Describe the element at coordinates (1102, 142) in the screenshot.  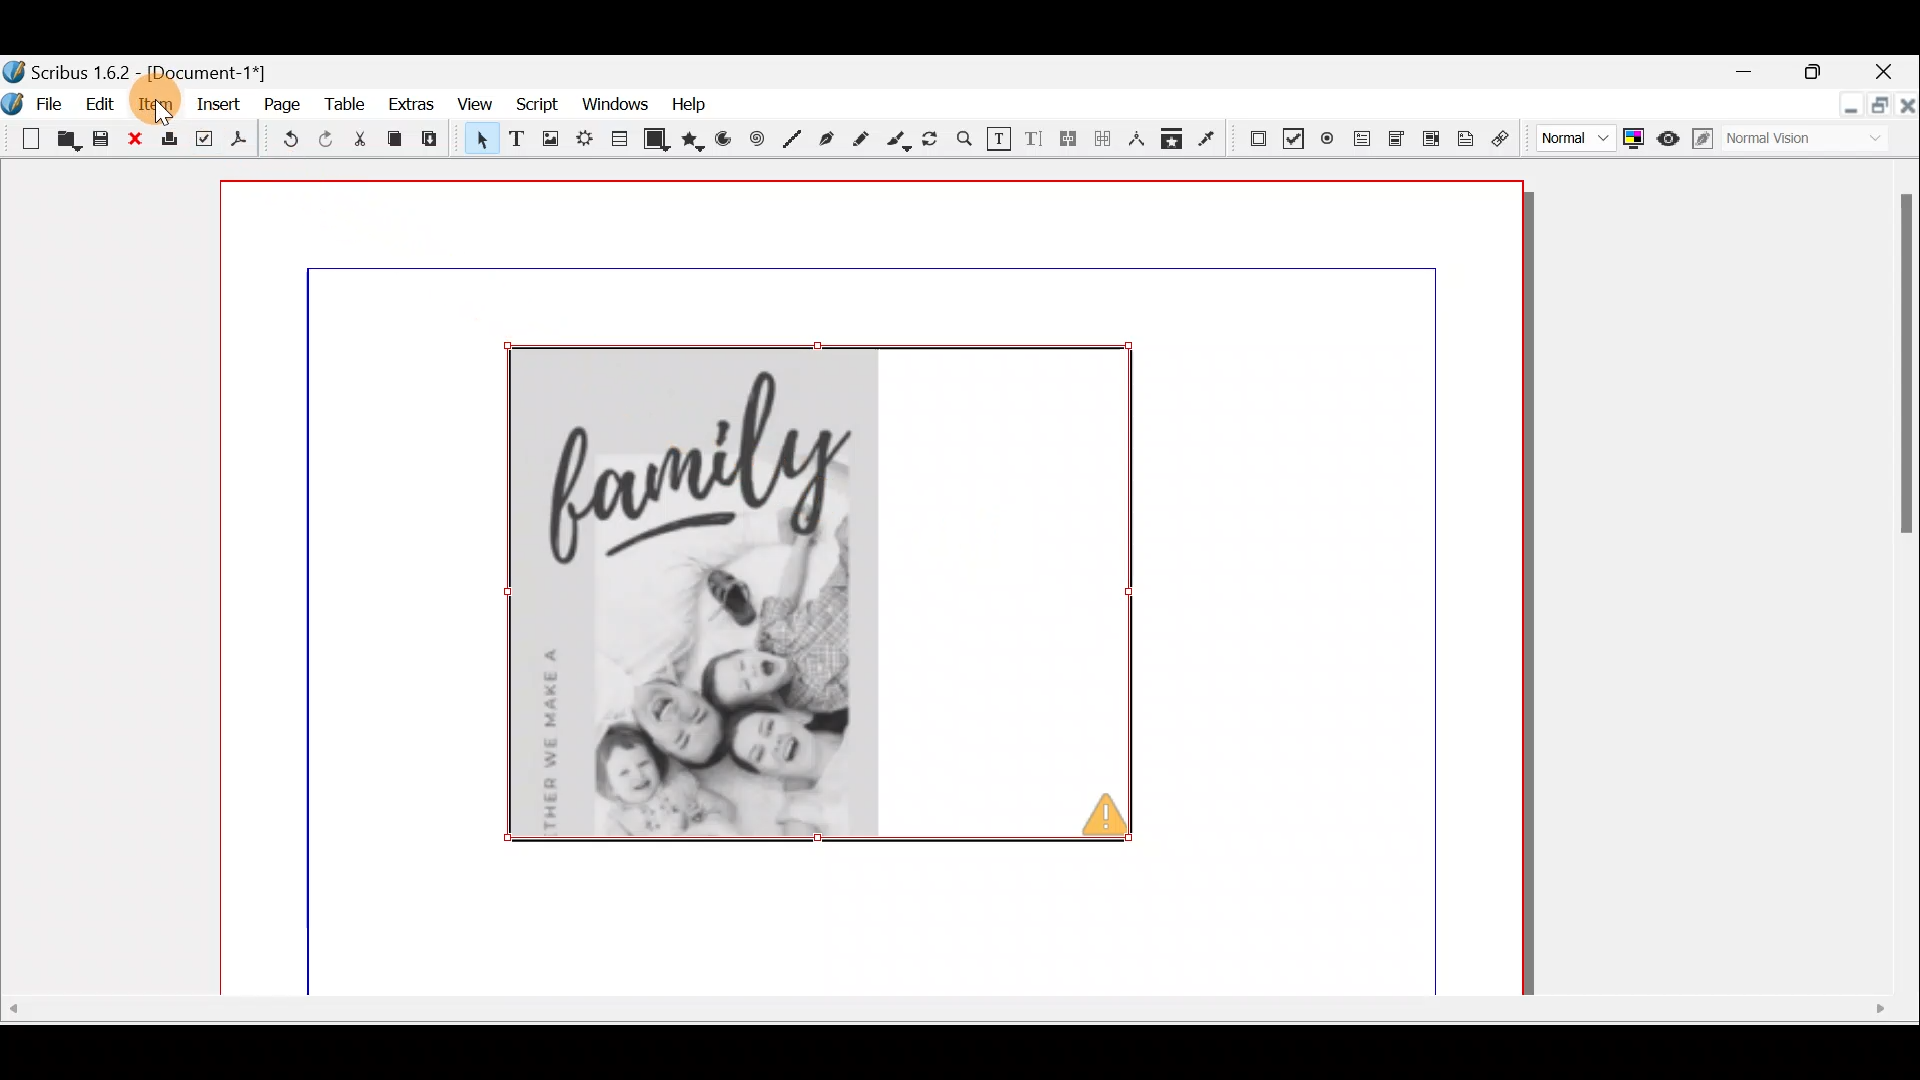
I see `Unlink text frames` at that location.